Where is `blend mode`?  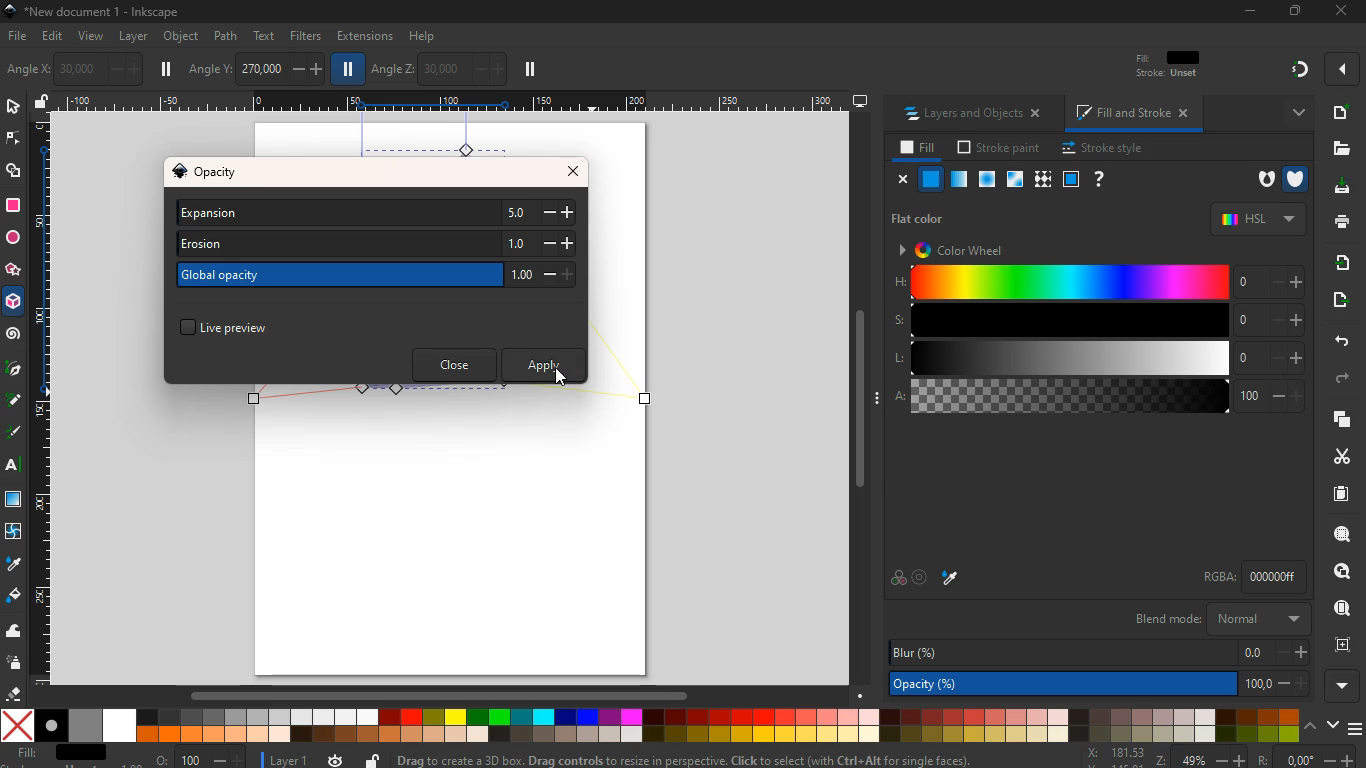 blend mode is located at coordinates (1218, 620).